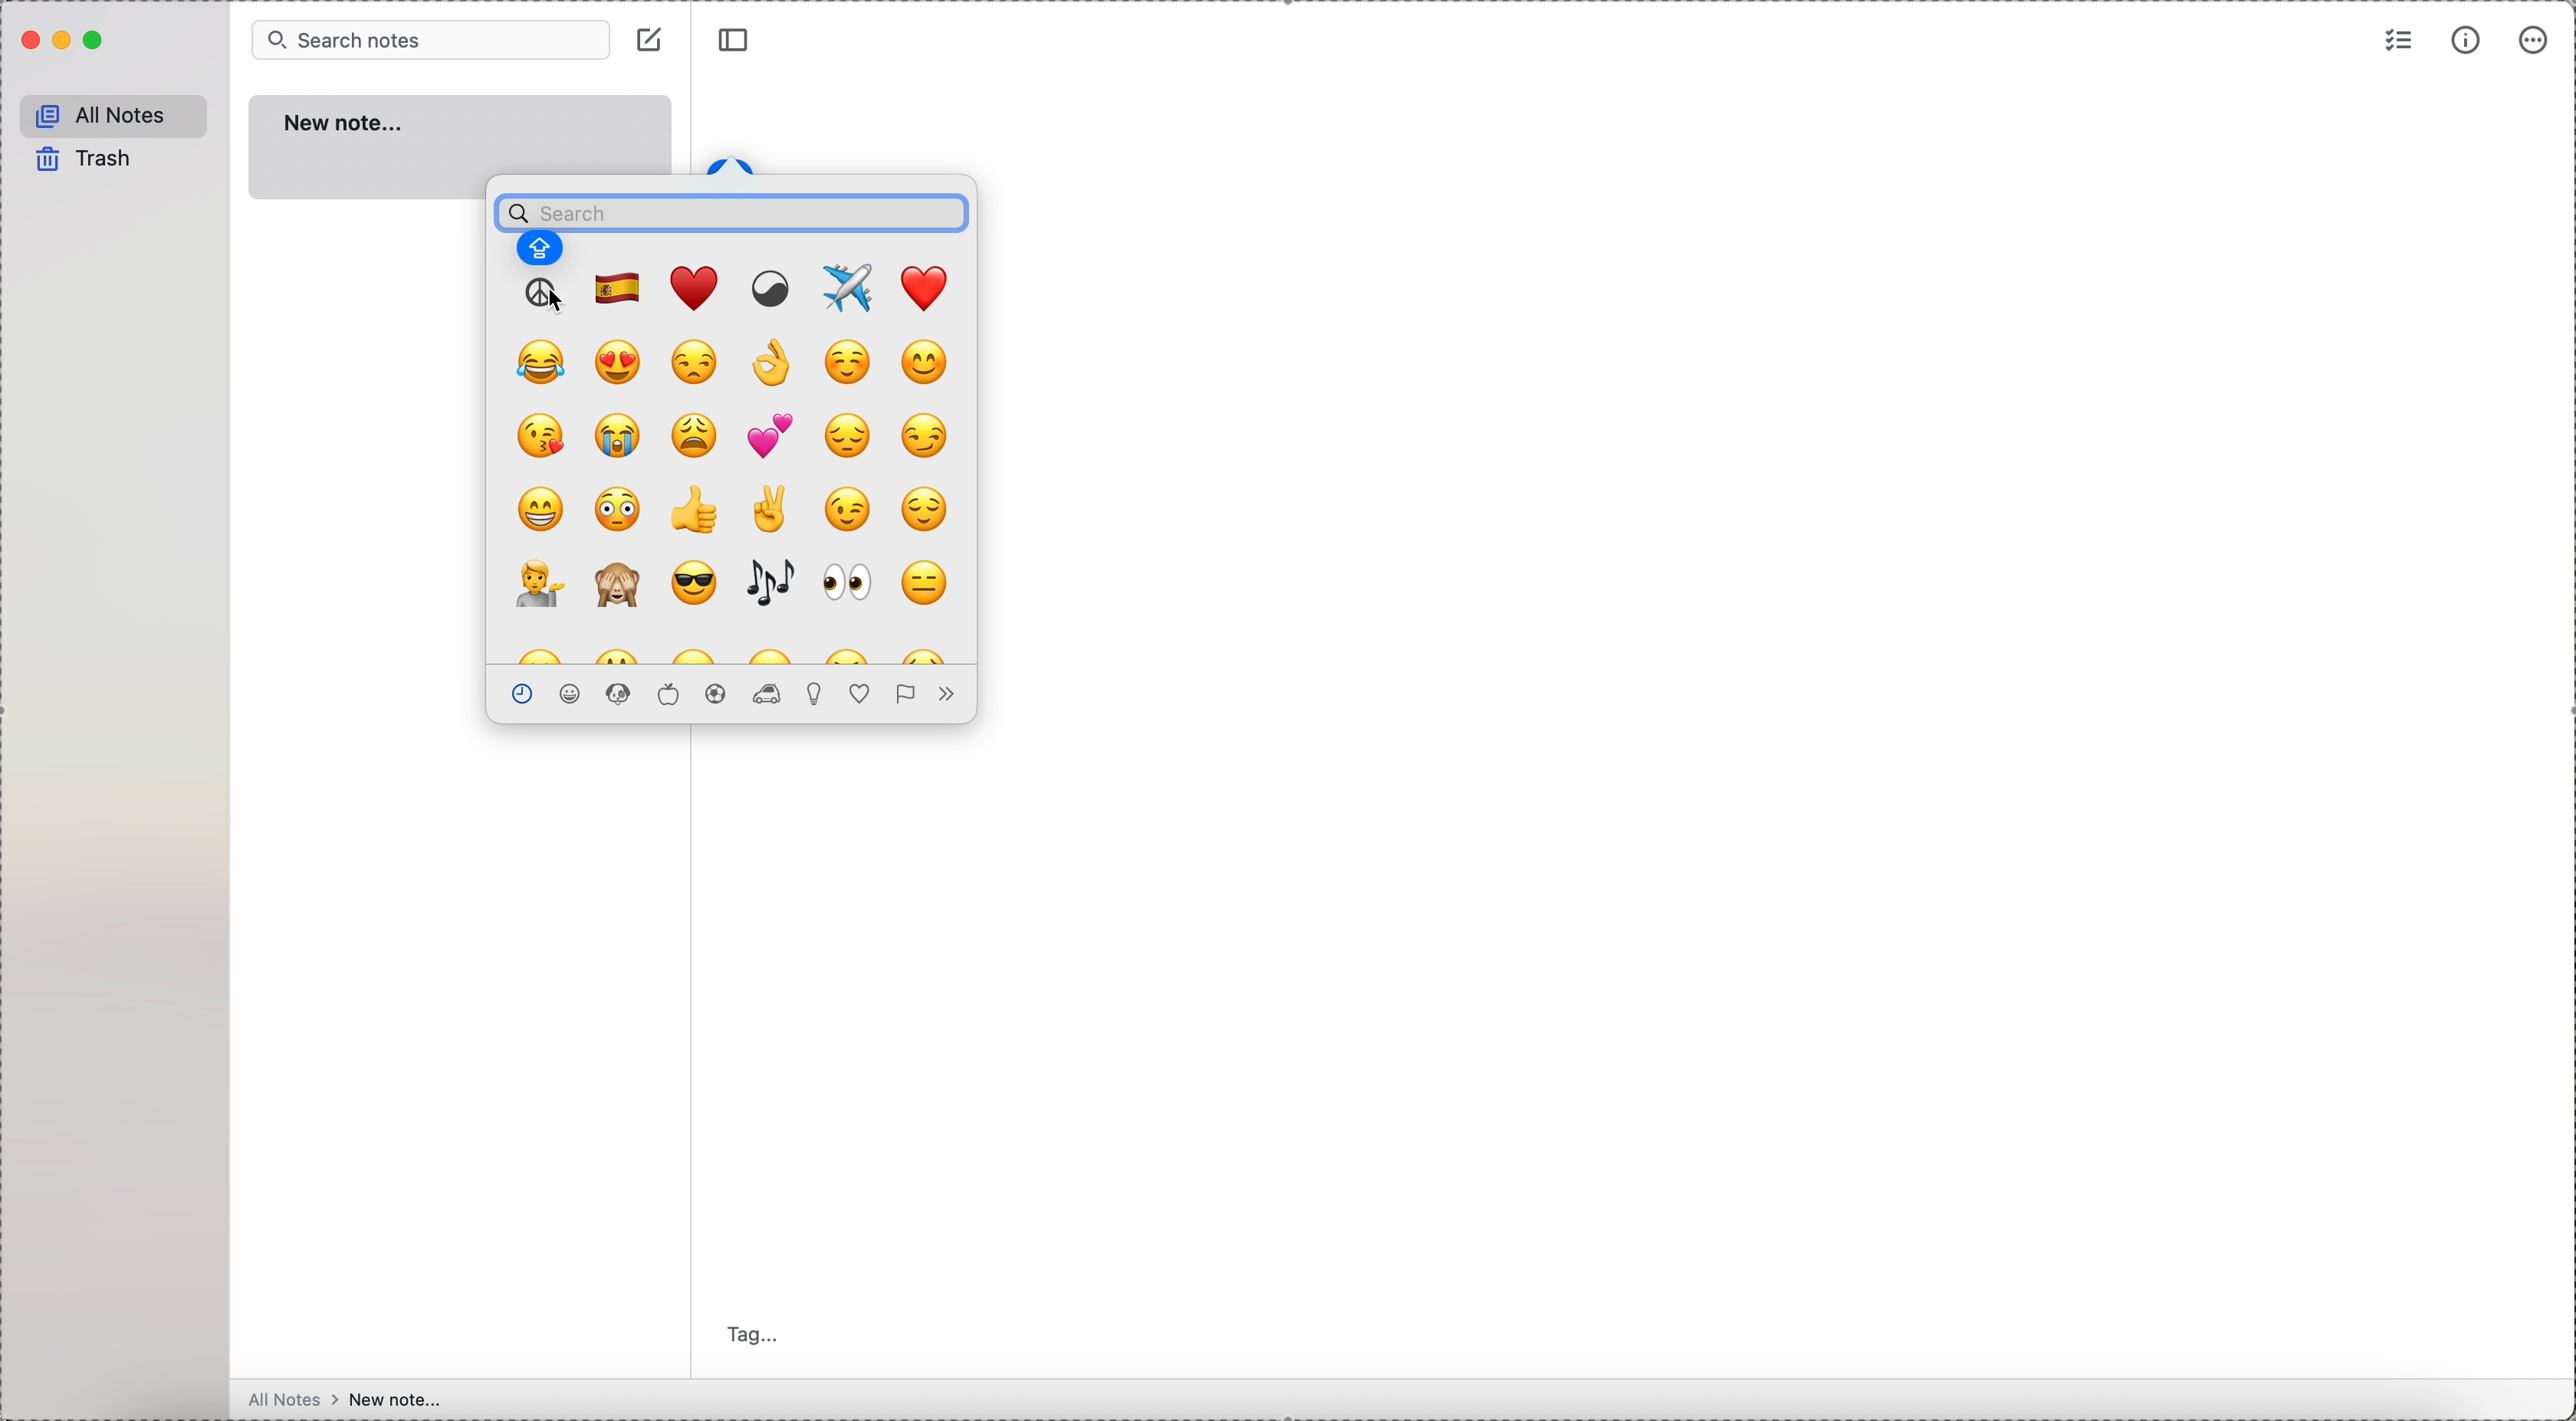 The width and height of the screenshot is (2576, 1421). What do you see at coordinates (620, 511) in the screenshot?
I see `emoji` at bounding box center [620, 511].